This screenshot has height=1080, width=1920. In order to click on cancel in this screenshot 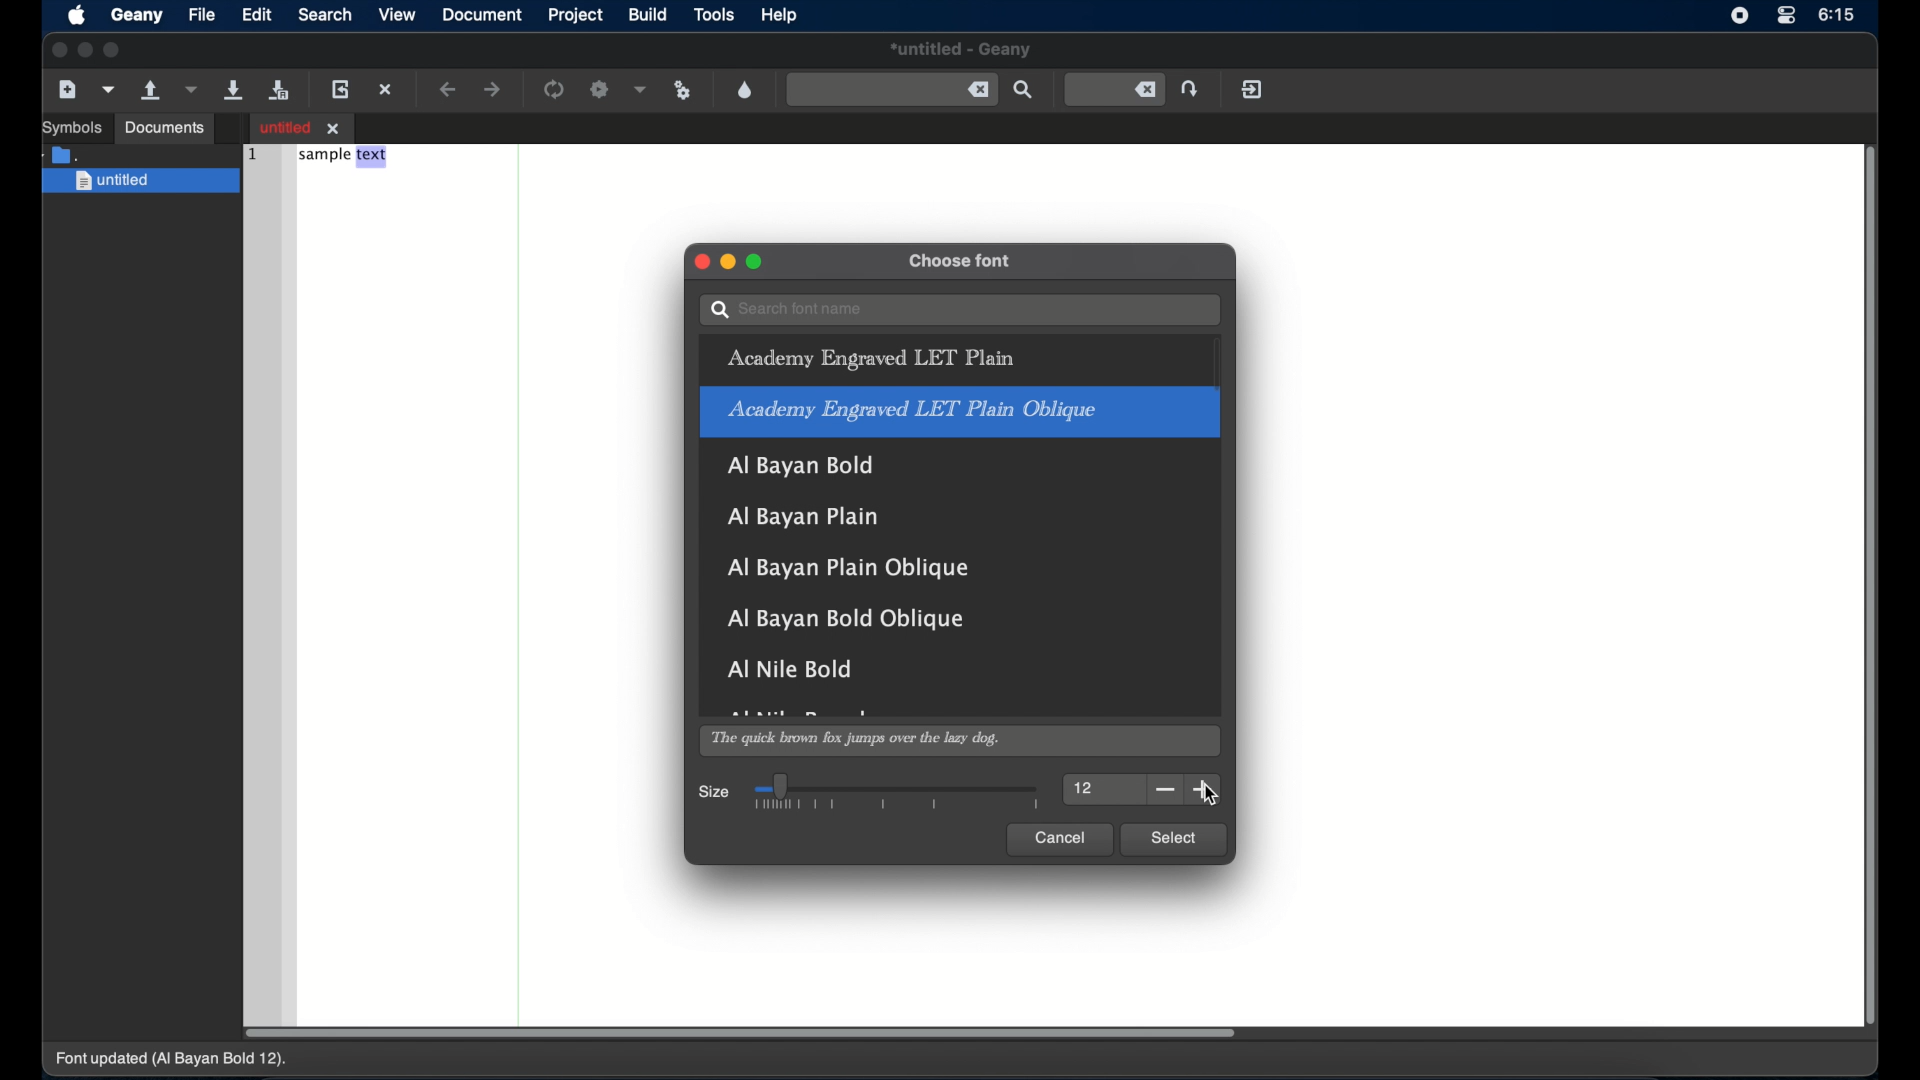, I will do `click(1059, 839)`.